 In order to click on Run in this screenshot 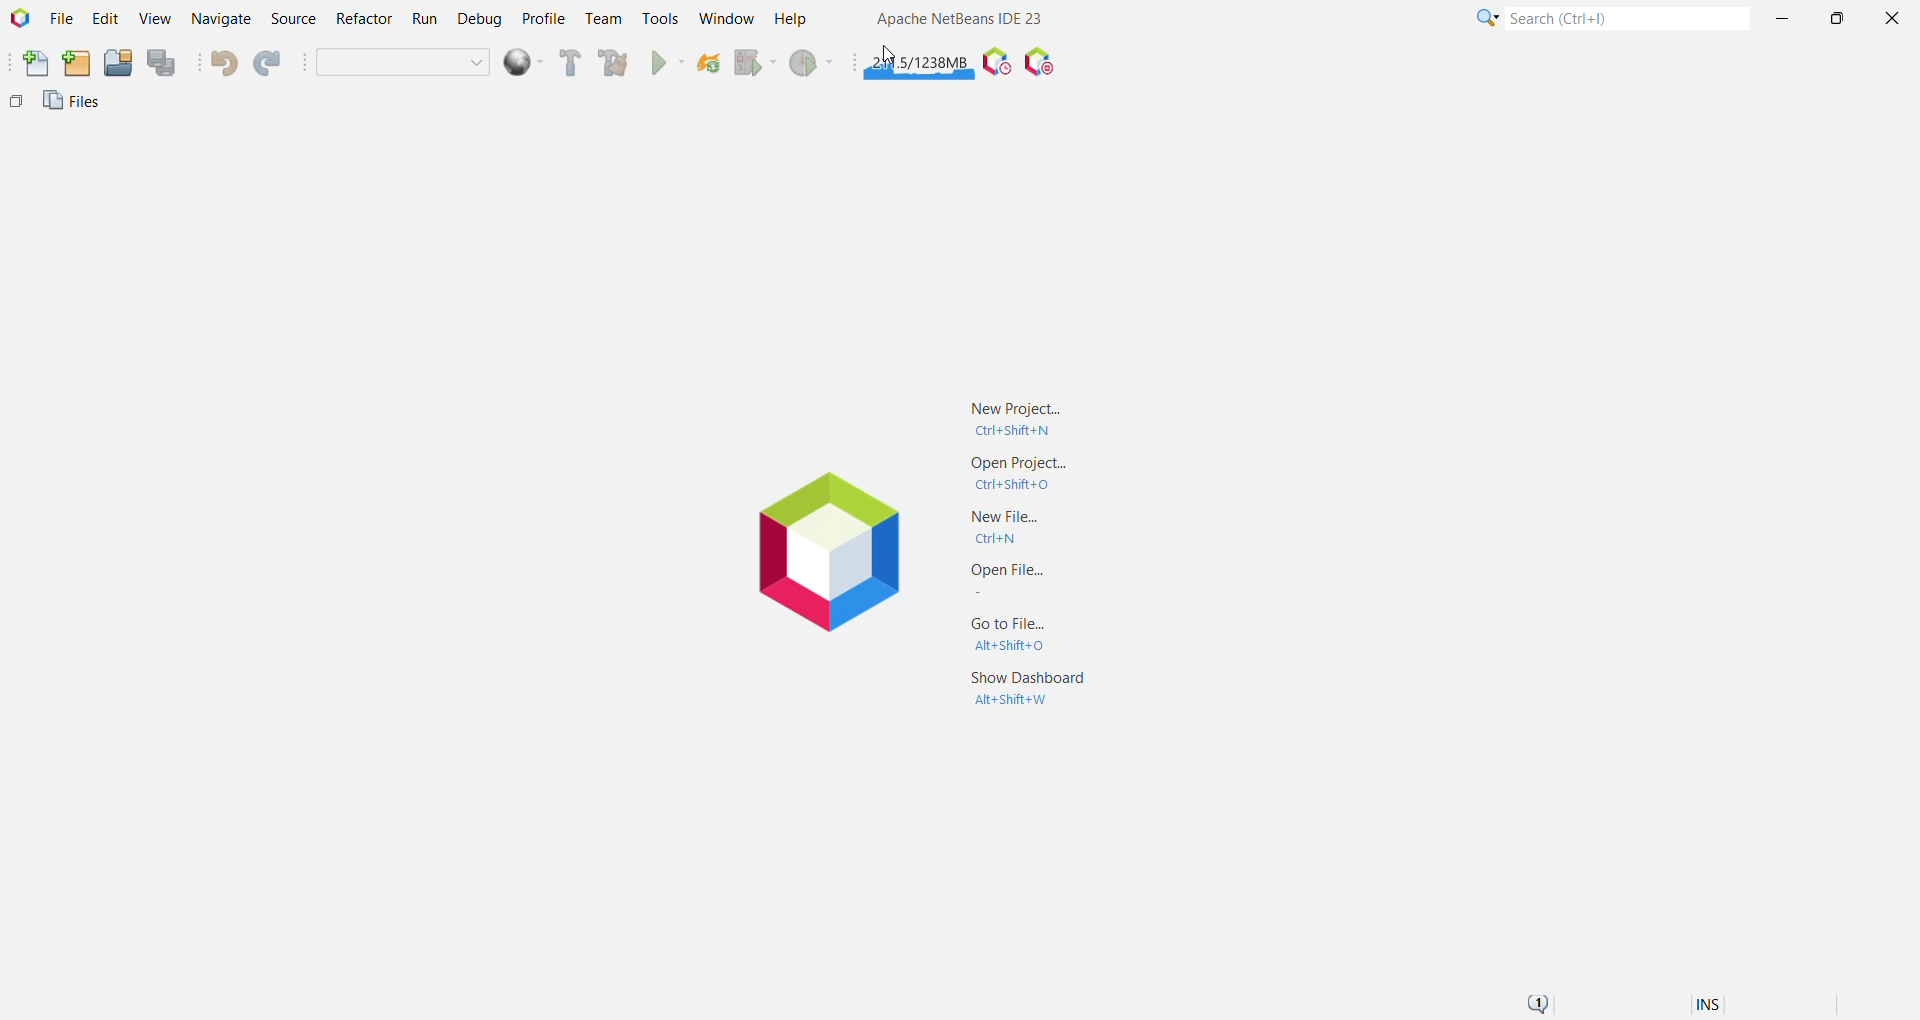, I will do `click(425, 22)`.